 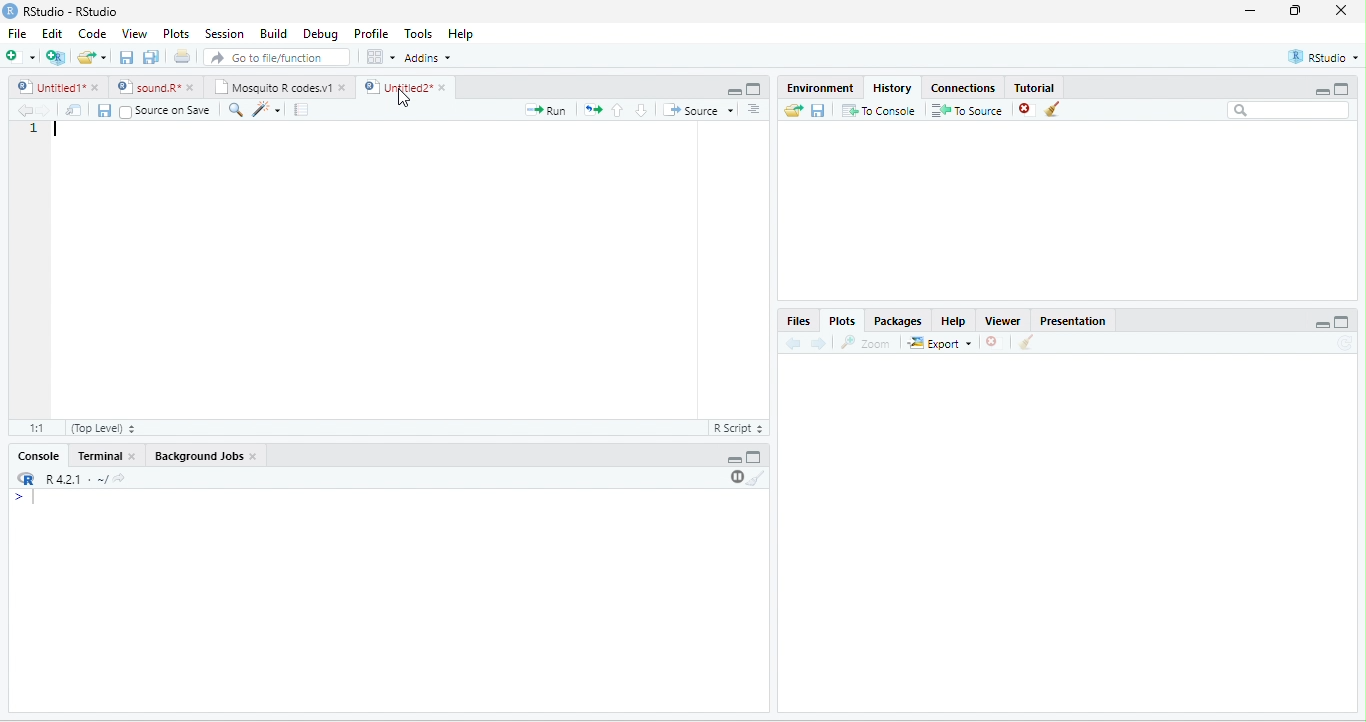 What do you see at coordinates (97, 87) in the screenshot?
I see `close` at bounding box center [97, 87].